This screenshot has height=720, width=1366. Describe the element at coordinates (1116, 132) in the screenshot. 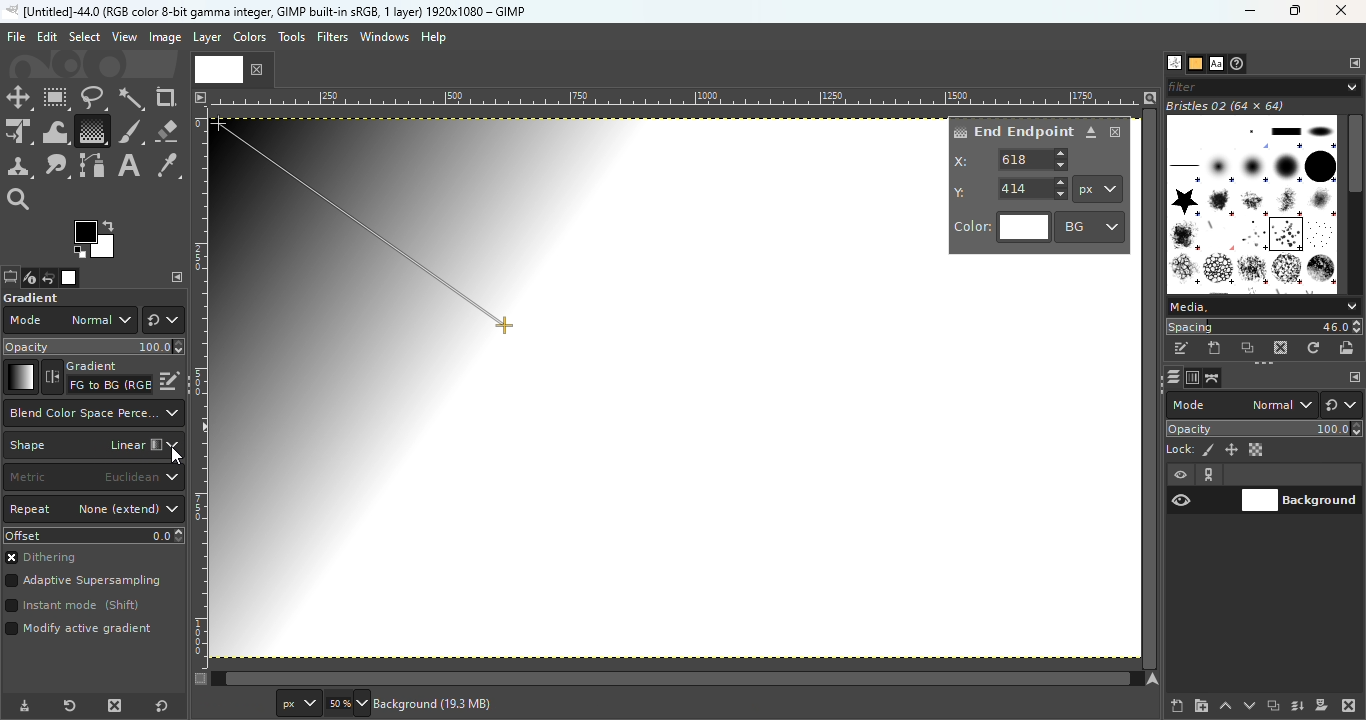

I see `Close` at that location.